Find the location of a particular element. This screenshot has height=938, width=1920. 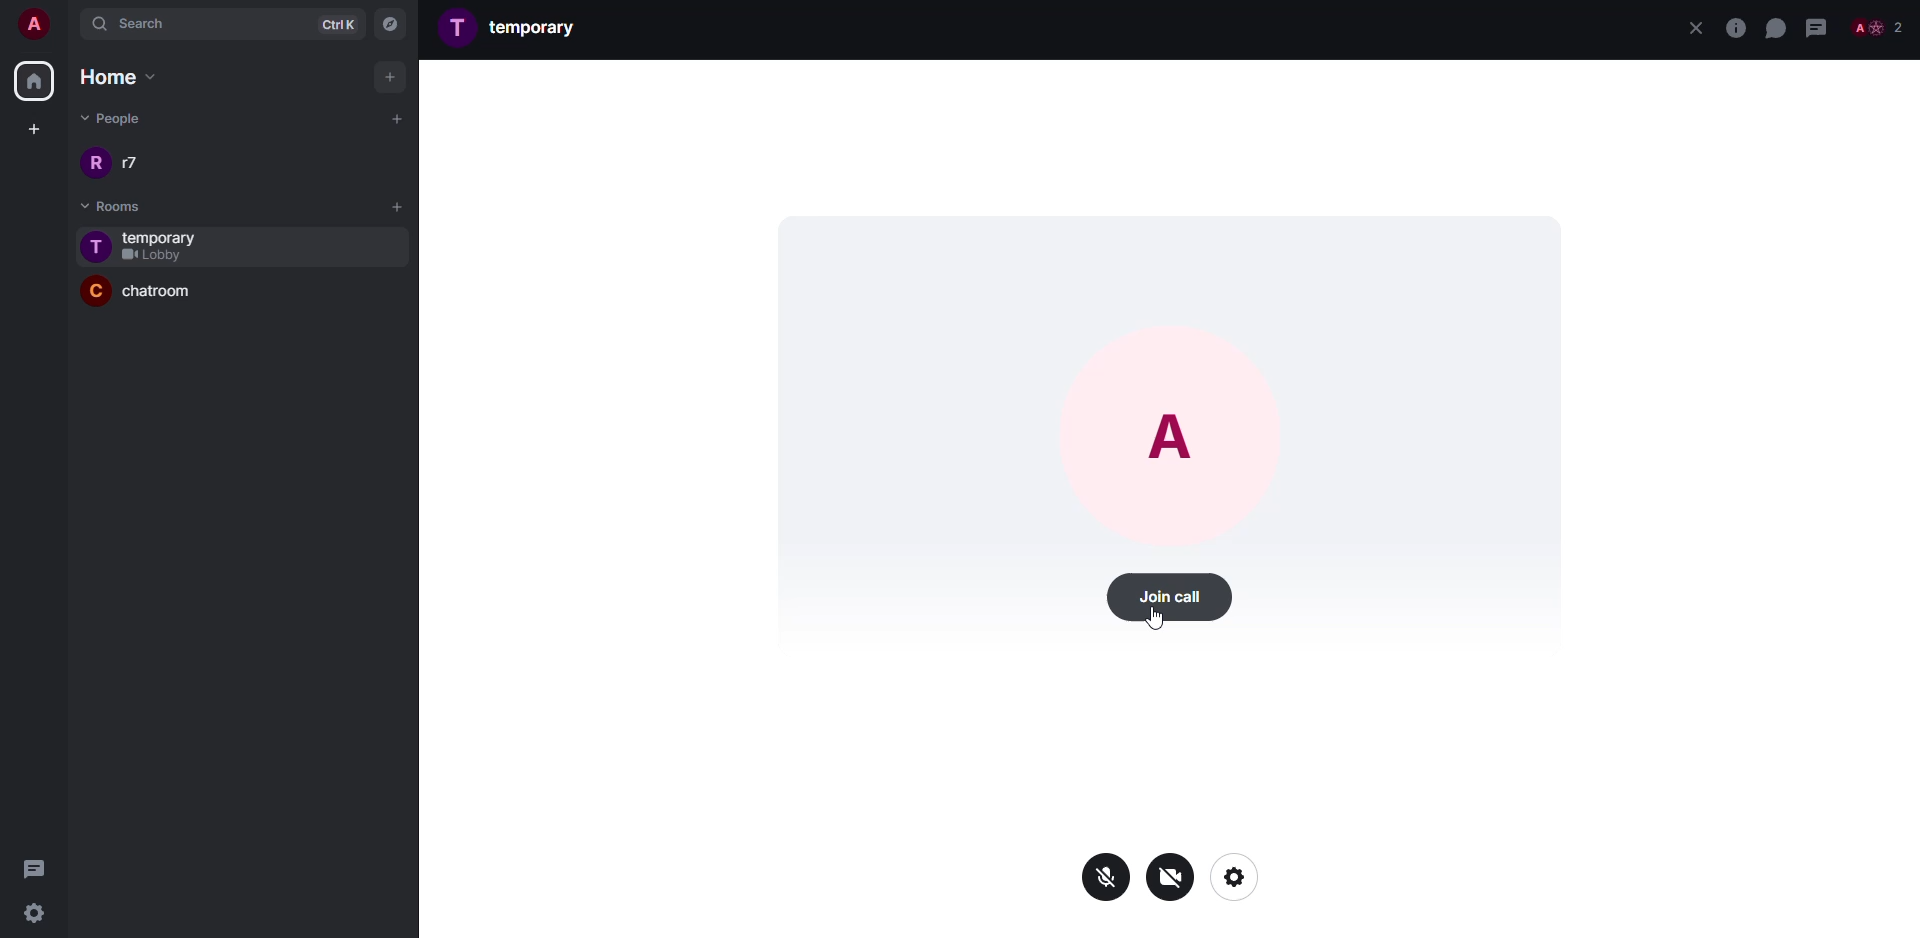

chat is located at coordinates (1775, 27).